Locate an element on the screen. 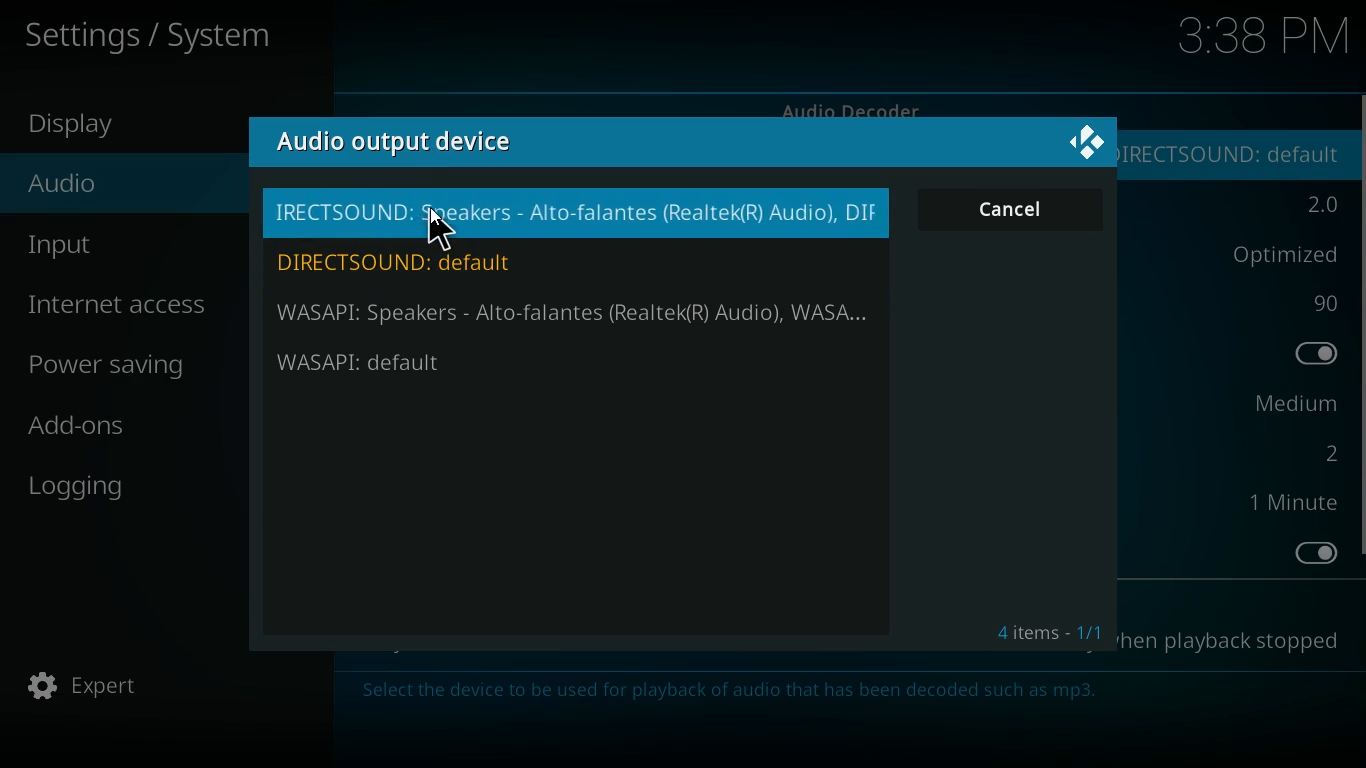 The height and width of the screenshot is (768, 1366). audio output device is located at coordinates (396, 143).